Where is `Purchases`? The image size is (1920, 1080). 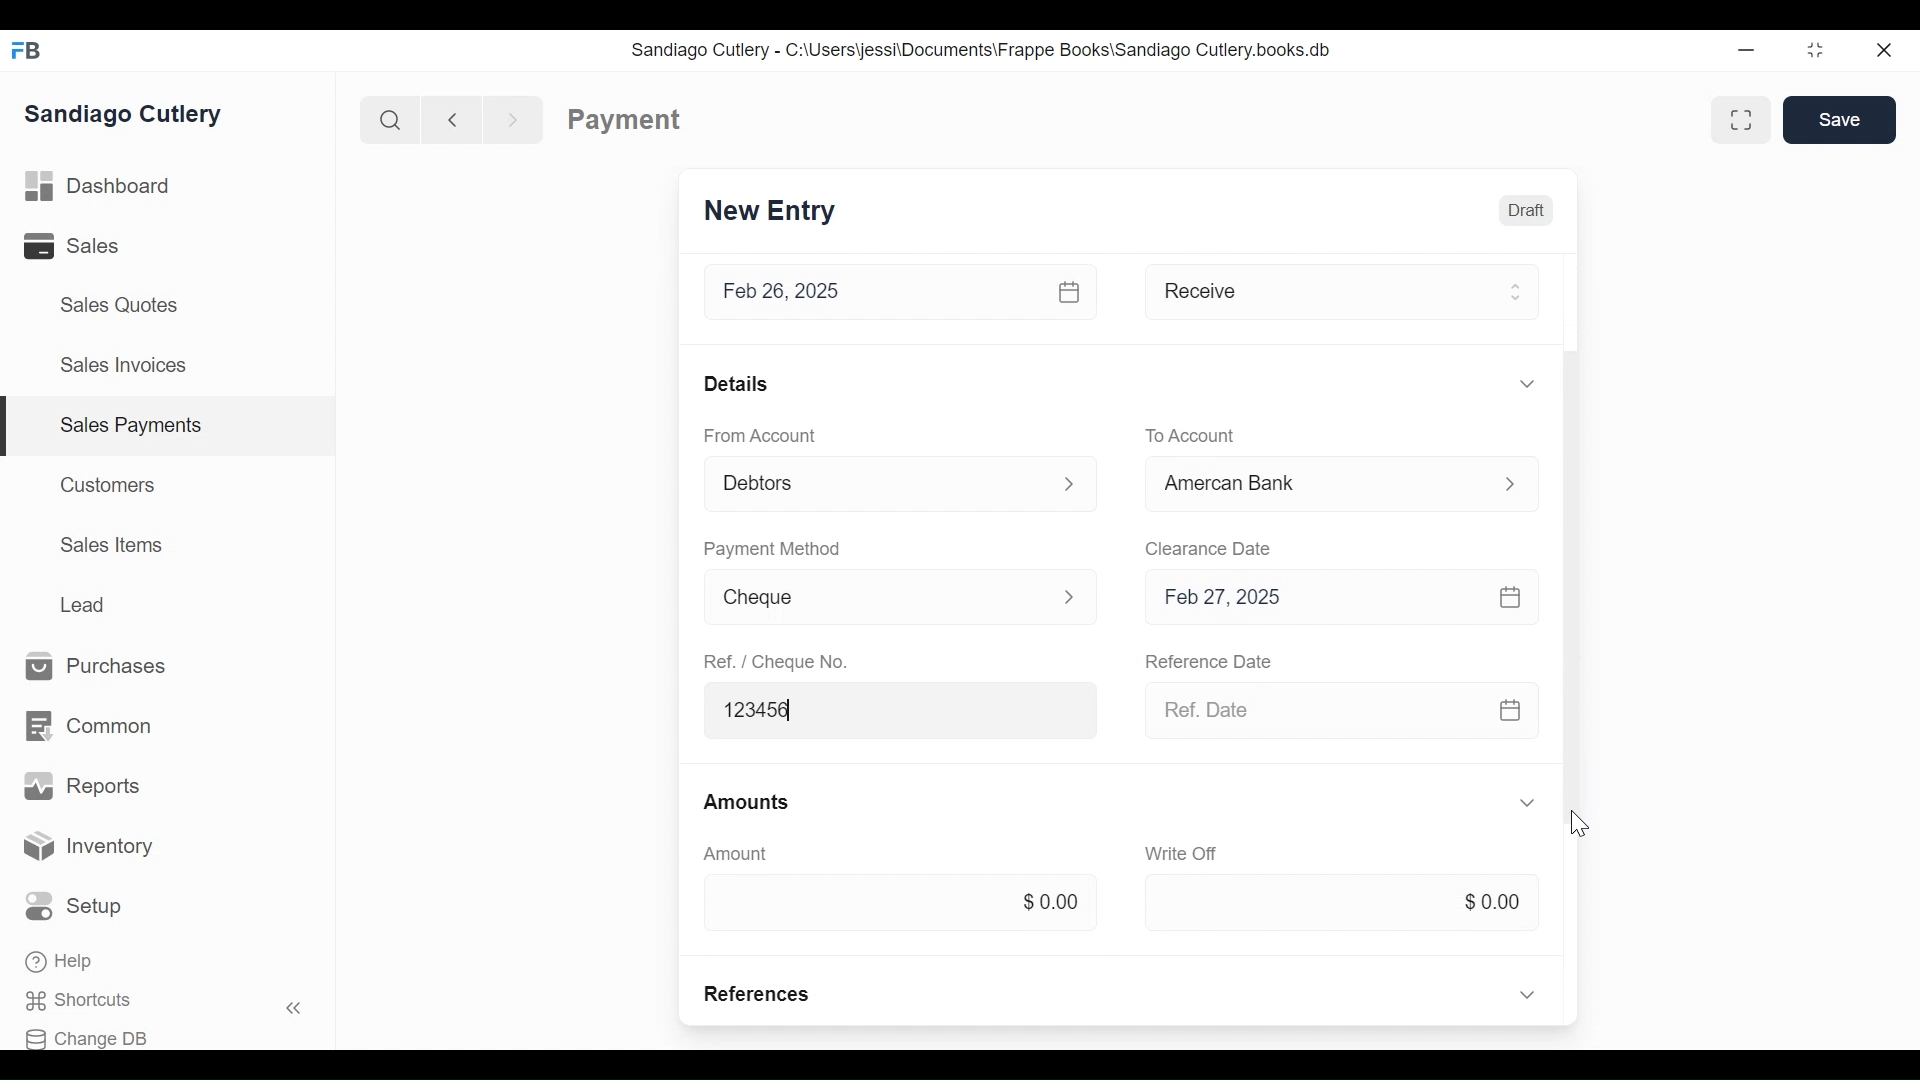 Purchases is located at coordinates (97, 667).